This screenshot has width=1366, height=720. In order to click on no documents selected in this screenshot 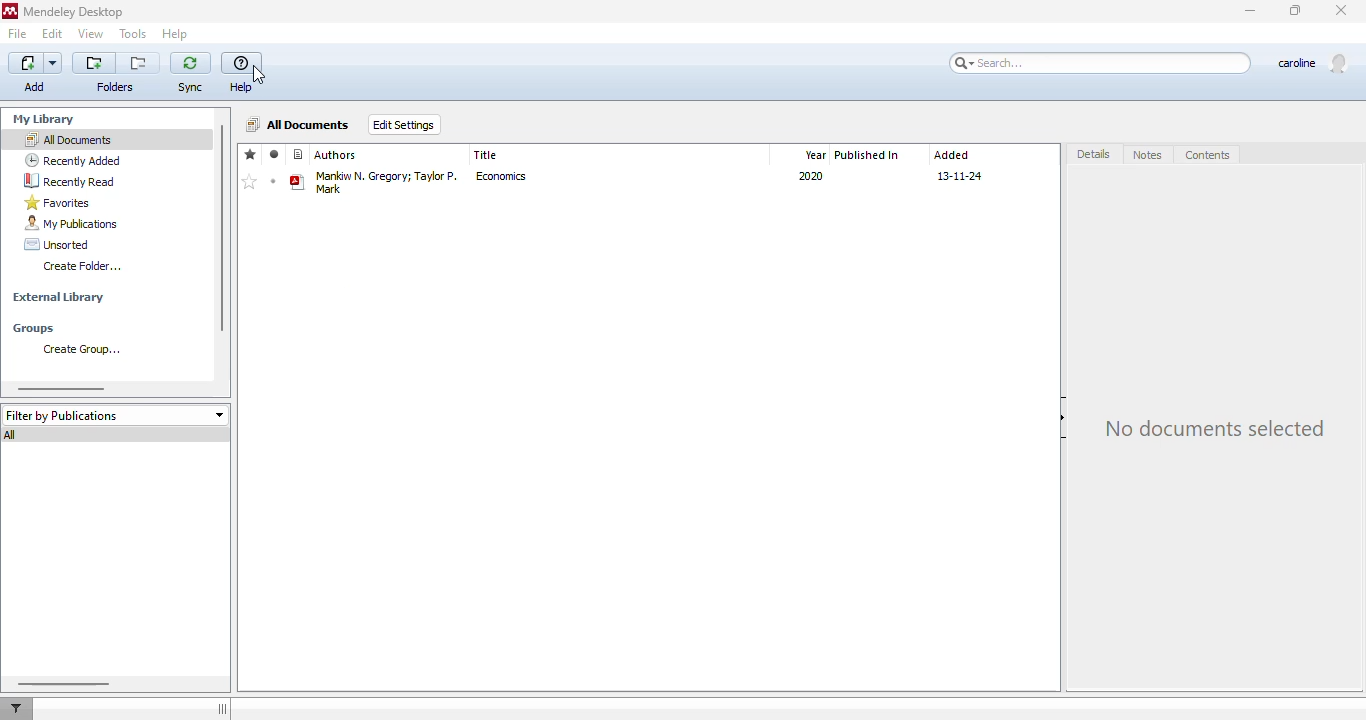, I will do `click(1216, 428)`.